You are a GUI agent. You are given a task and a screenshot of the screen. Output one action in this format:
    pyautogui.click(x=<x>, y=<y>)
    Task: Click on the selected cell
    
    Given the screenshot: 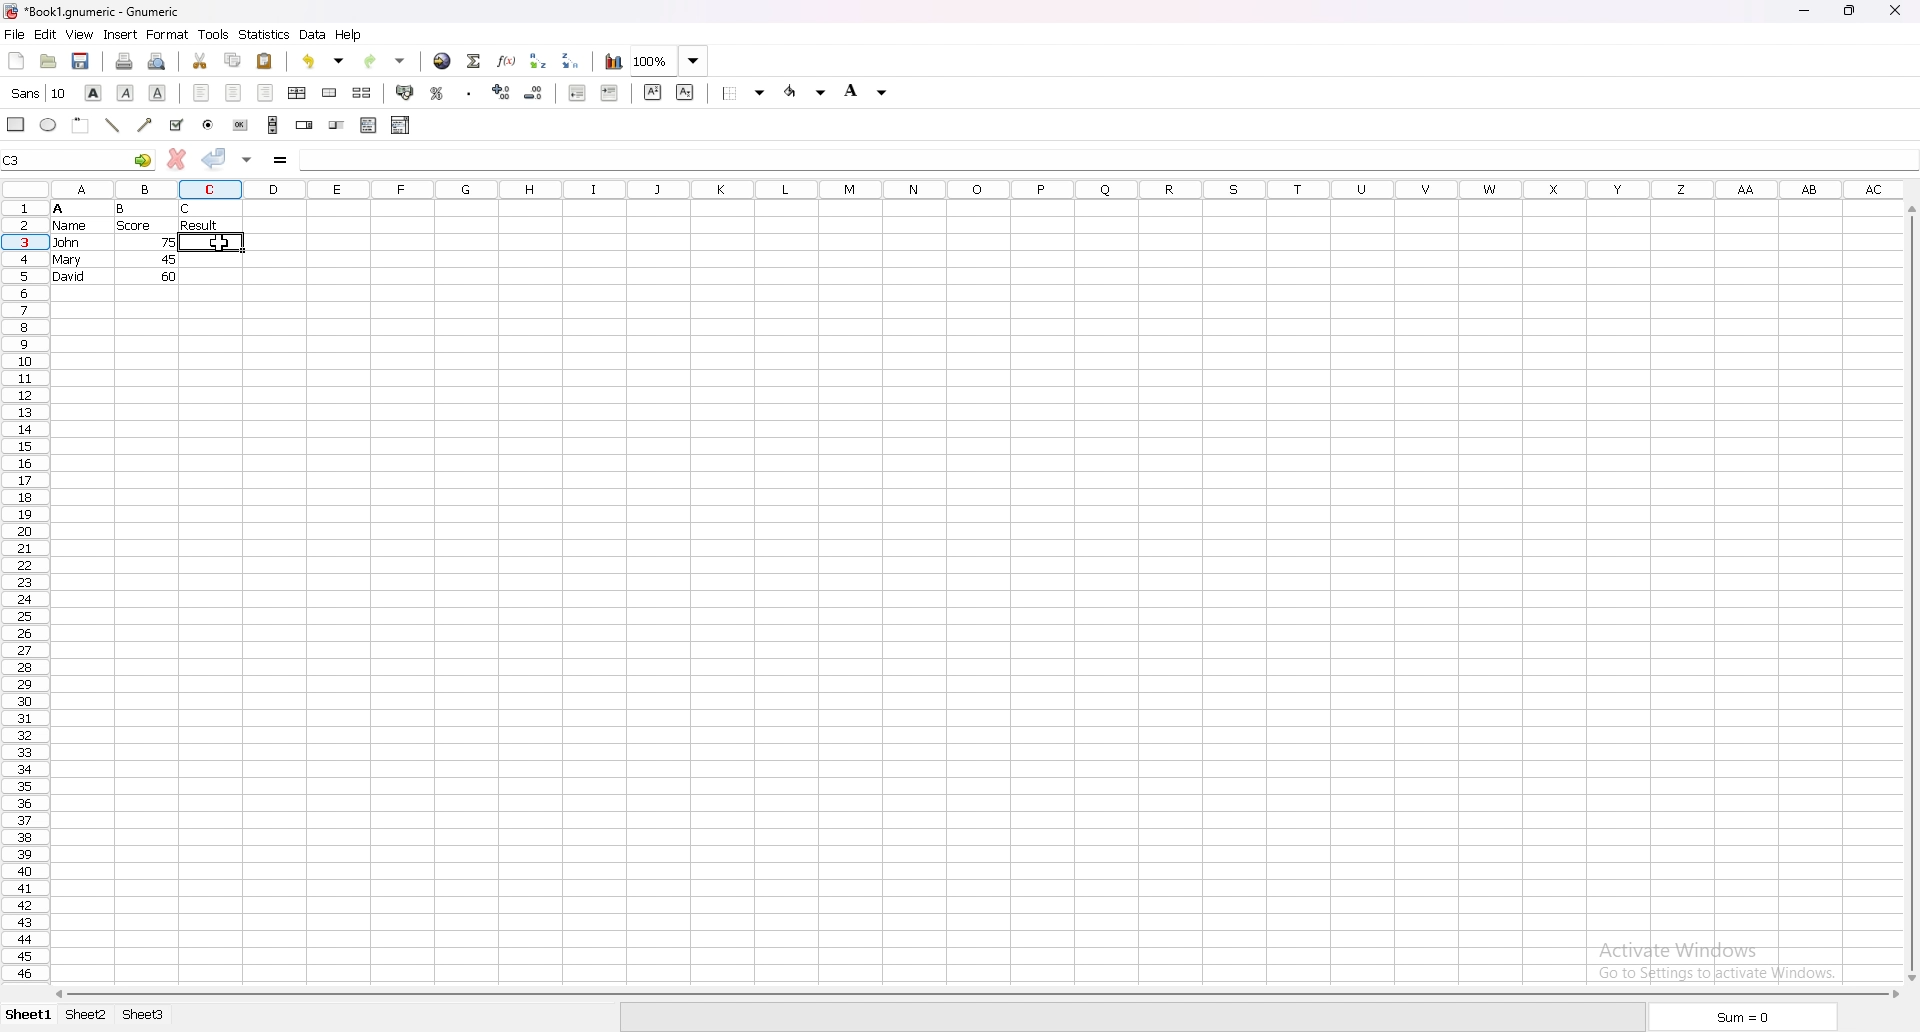 What is the action you would take?
    pyautogui.click(x=18, y=160)
    